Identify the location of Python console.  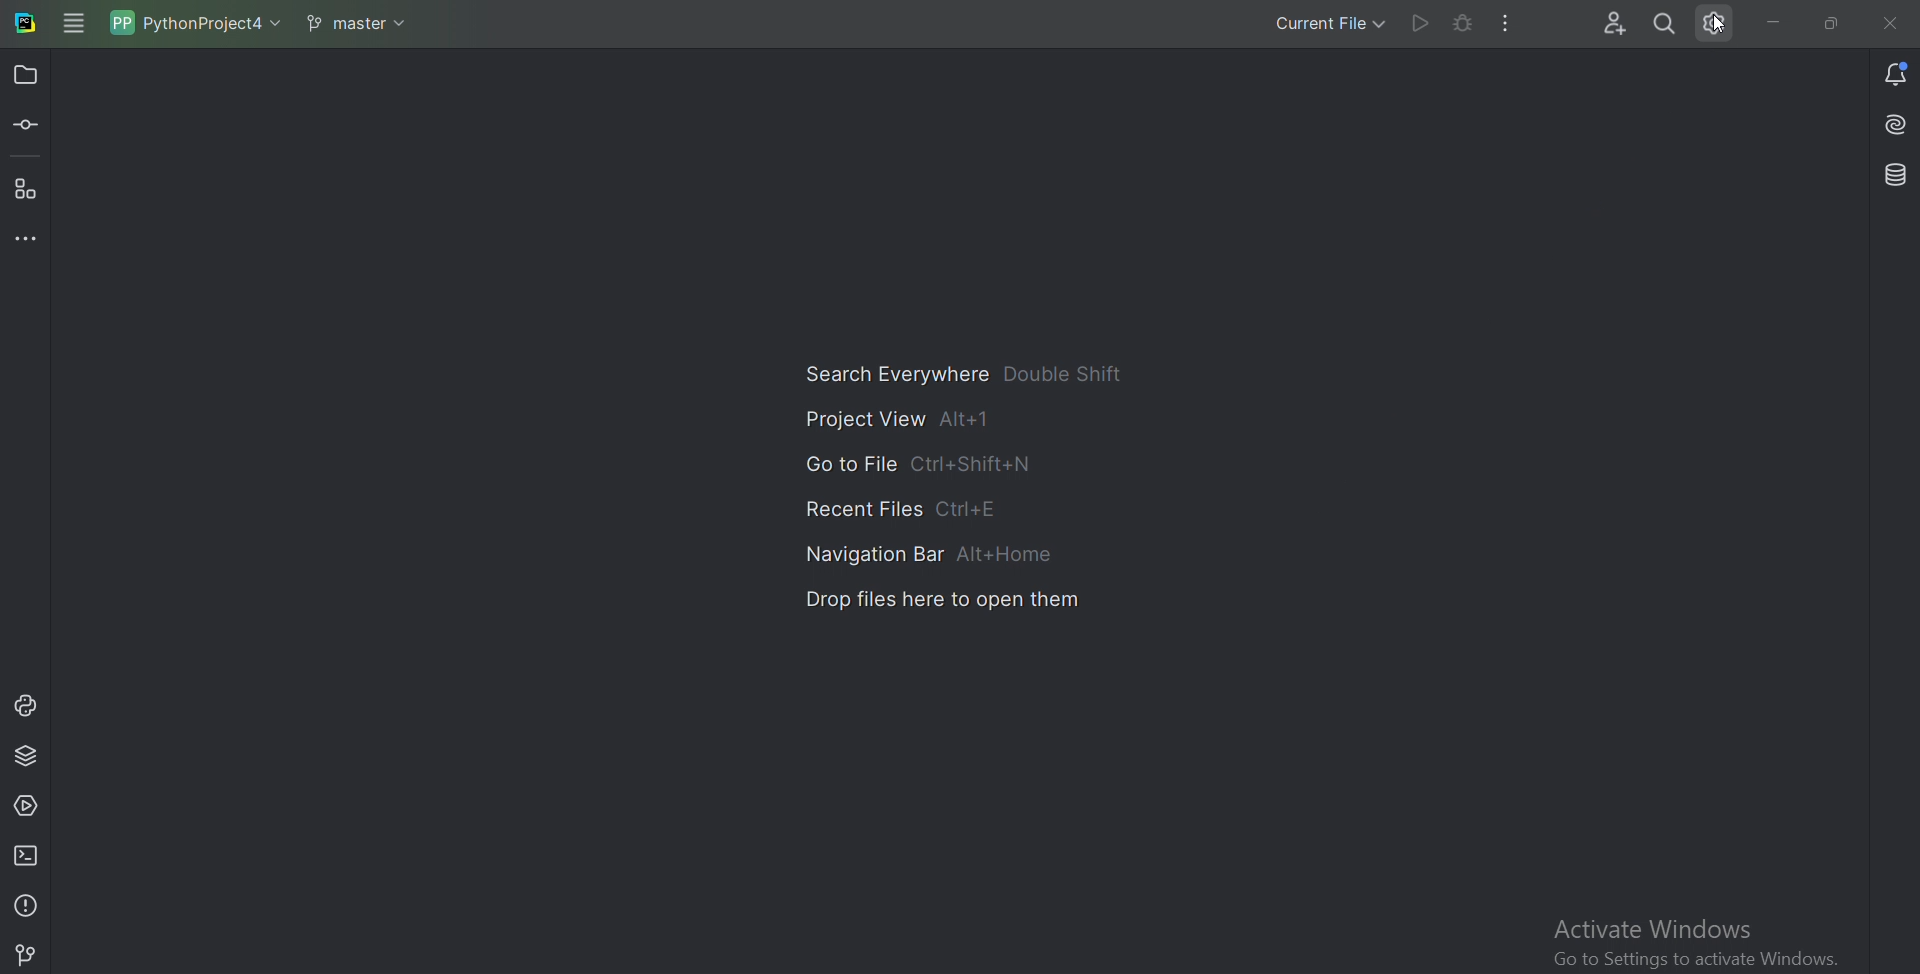
(27, 704).